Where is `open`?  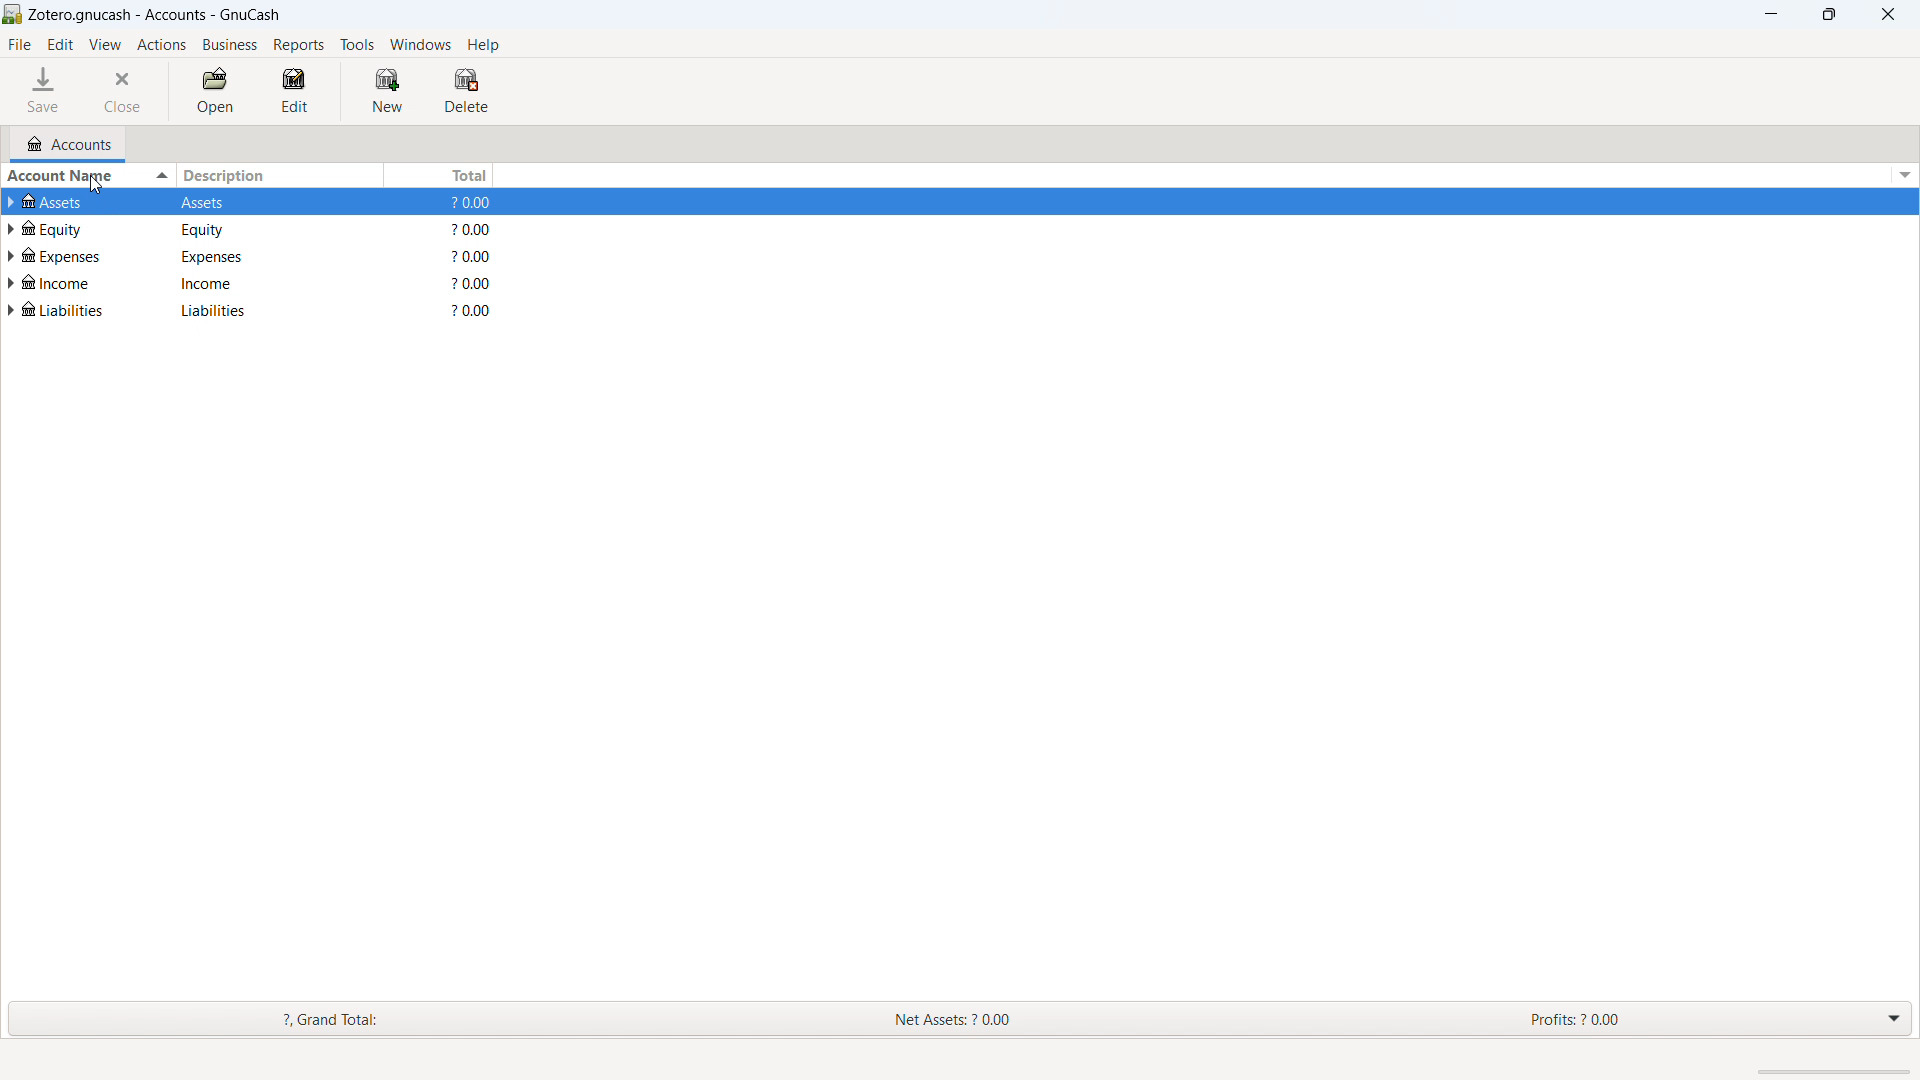
open is located at coordinates (216, 91).